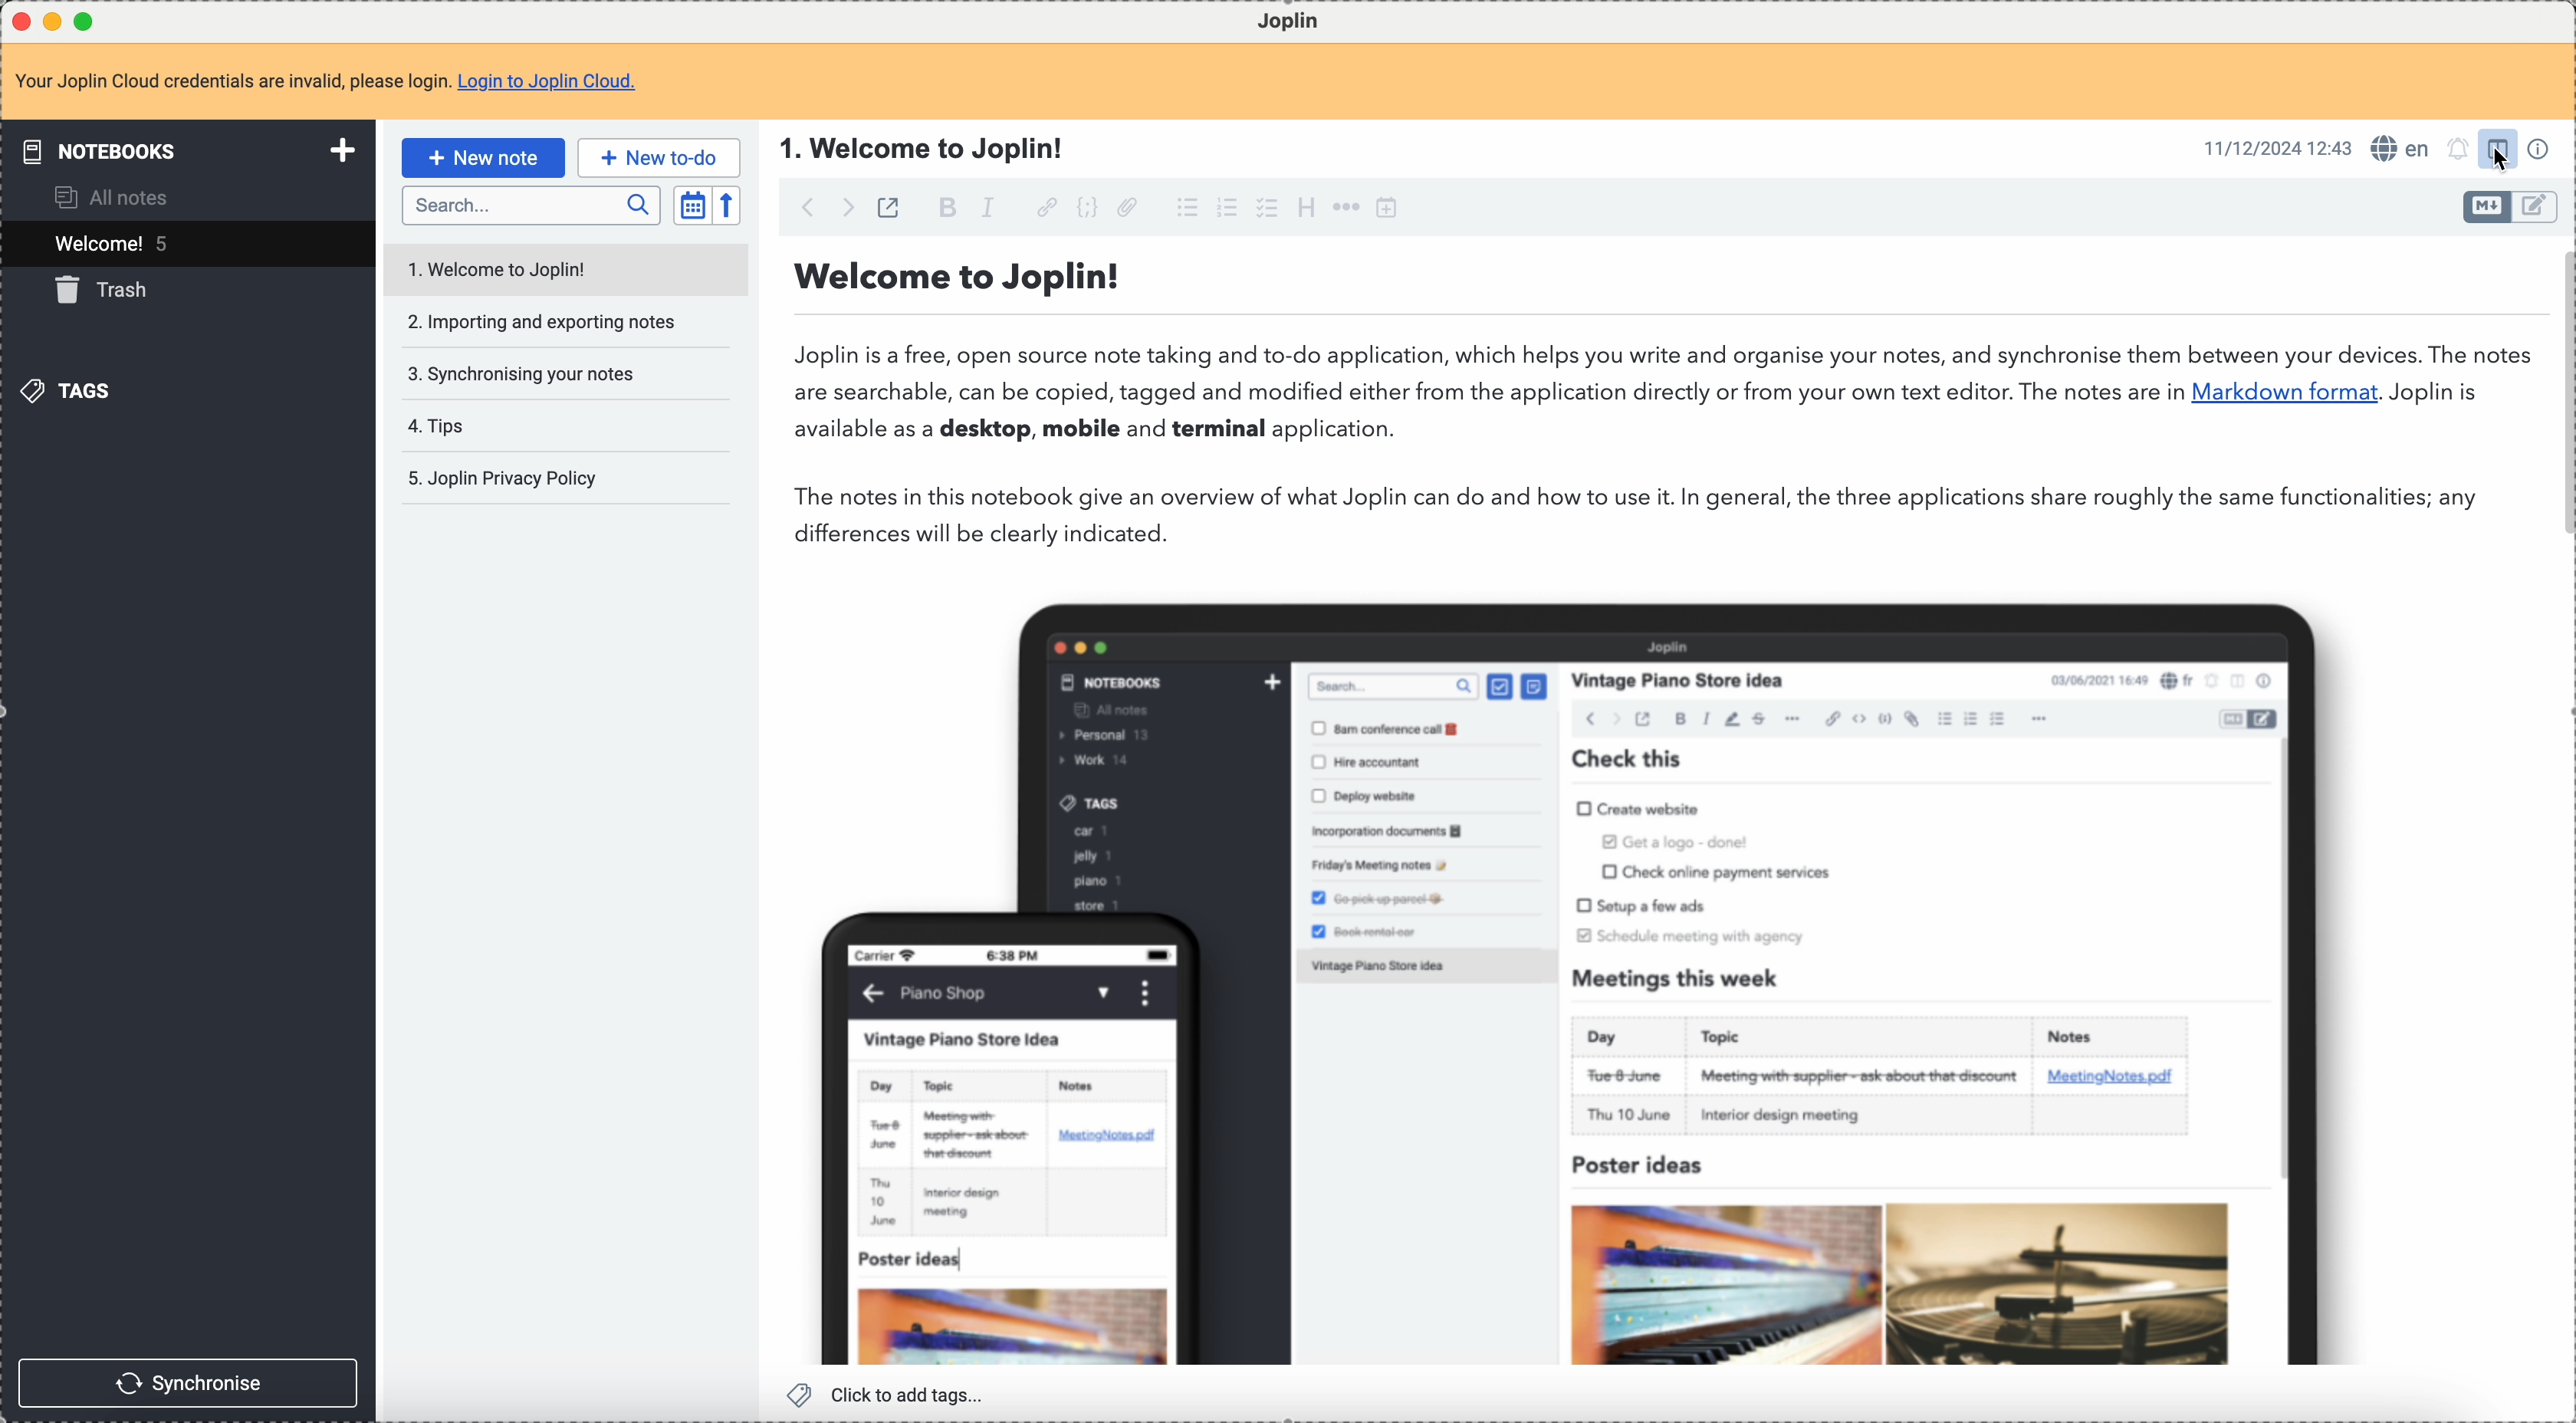 The width and height of the screenshot is (2576, 1423). What do you see at coordinates (2277, 147) in the screenshot?
I see `11/12/2024 12:43` at bounding box center [2277, 147].